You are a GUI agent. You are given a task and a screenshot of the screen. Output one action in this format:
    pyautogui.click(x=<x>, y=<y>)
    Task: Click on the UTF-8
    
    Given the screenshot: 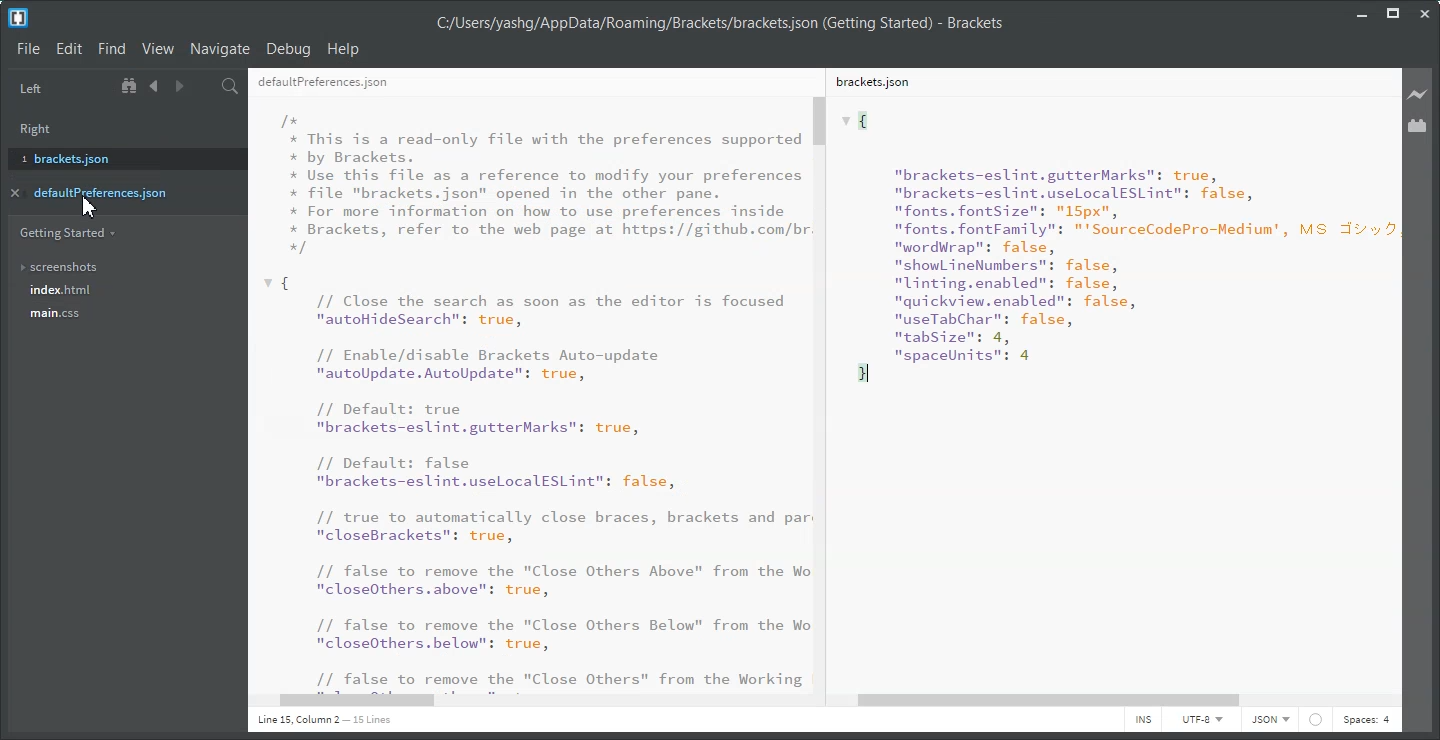 What is the action you would take?
    pyautogui.click(x=1201, y=721)
    